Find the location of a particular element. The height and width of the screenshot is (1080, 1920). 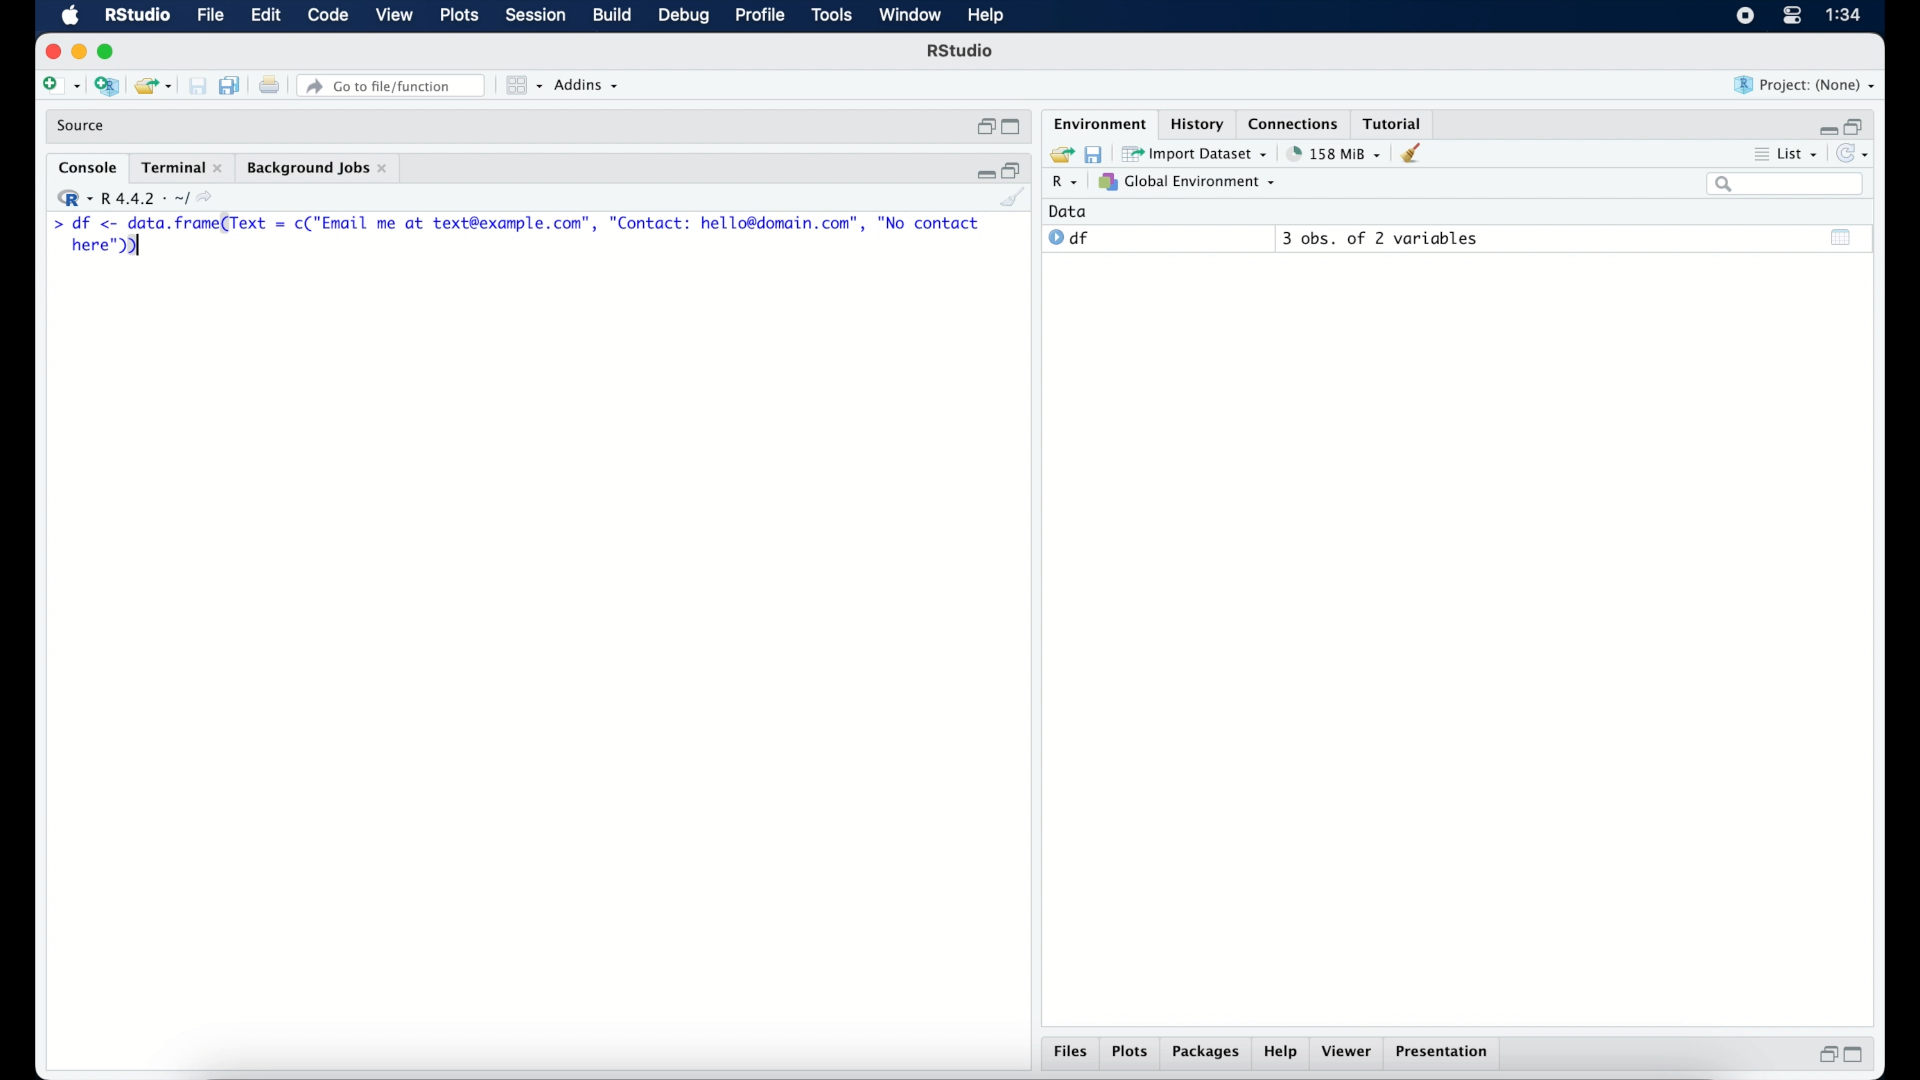

restore down is located at coordinates (983, 127).